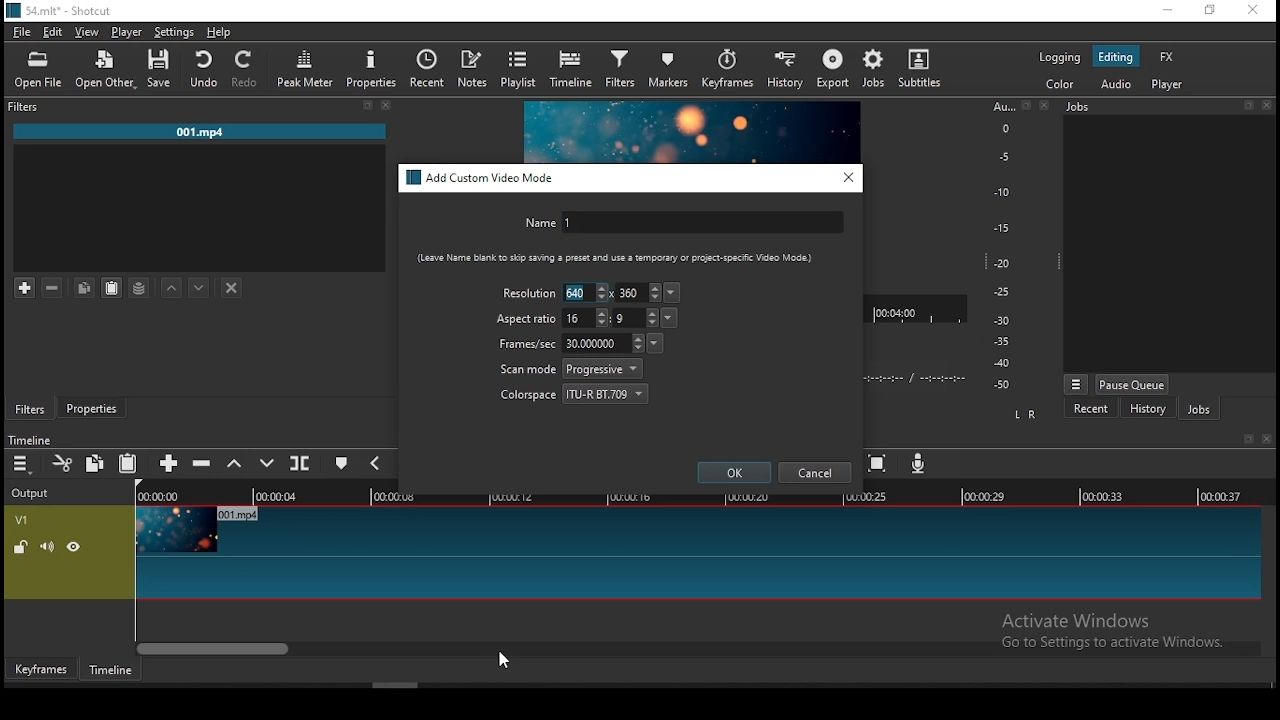  I want to click on fx, so click(1169, 58).